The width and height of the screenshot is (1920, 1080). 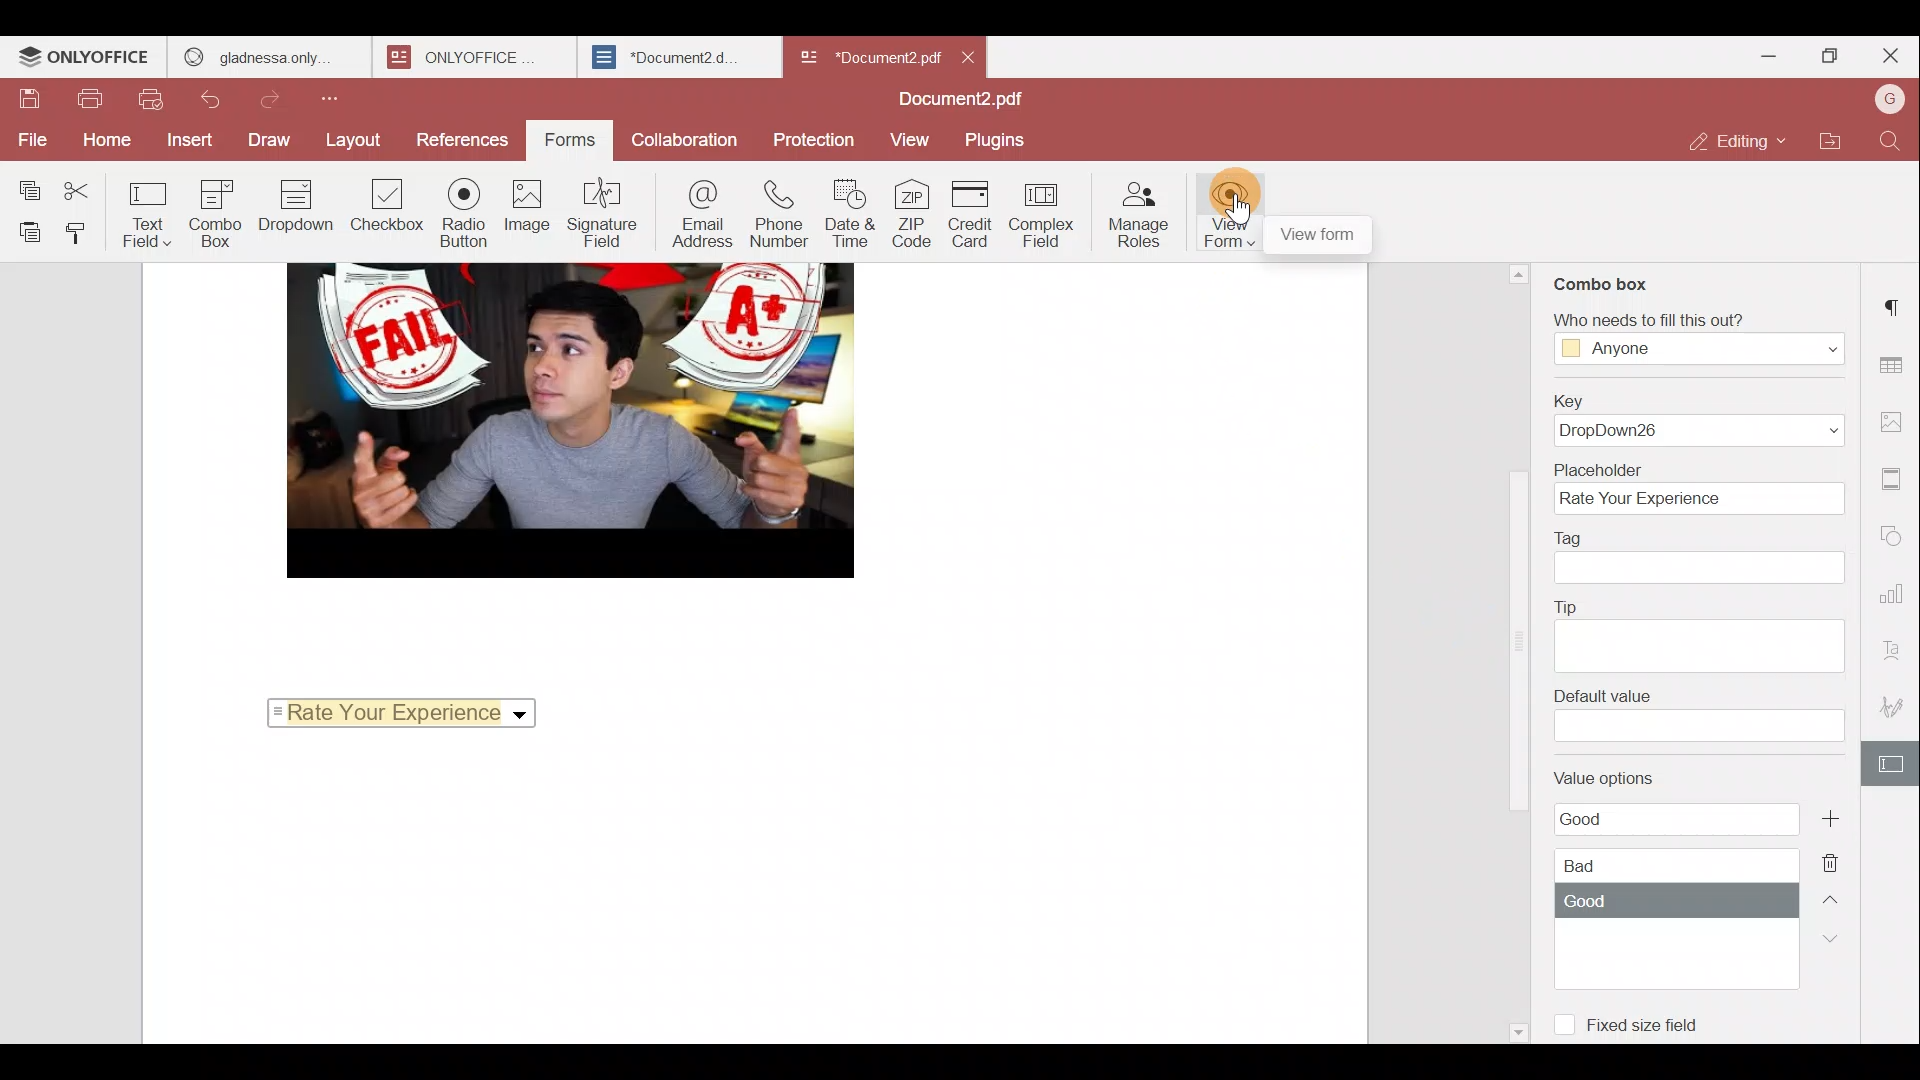 What do you see at coordinates (1226, 211) in the screenshot?
I see `View form` at bounding box center [1226, 211].